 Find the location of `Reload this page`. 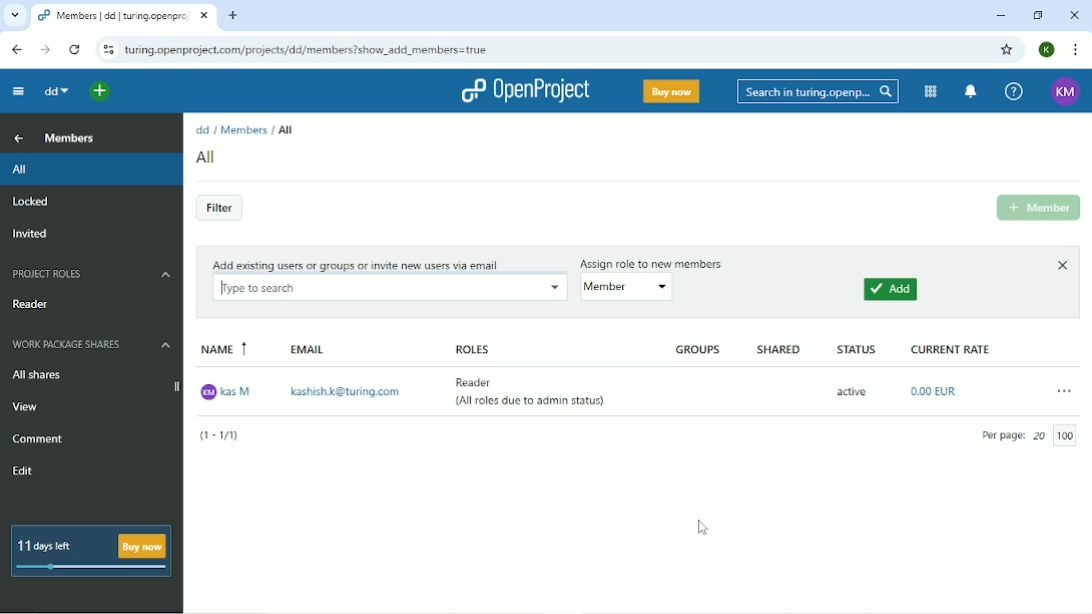

Reload this page is located at coordinates (74, 48).